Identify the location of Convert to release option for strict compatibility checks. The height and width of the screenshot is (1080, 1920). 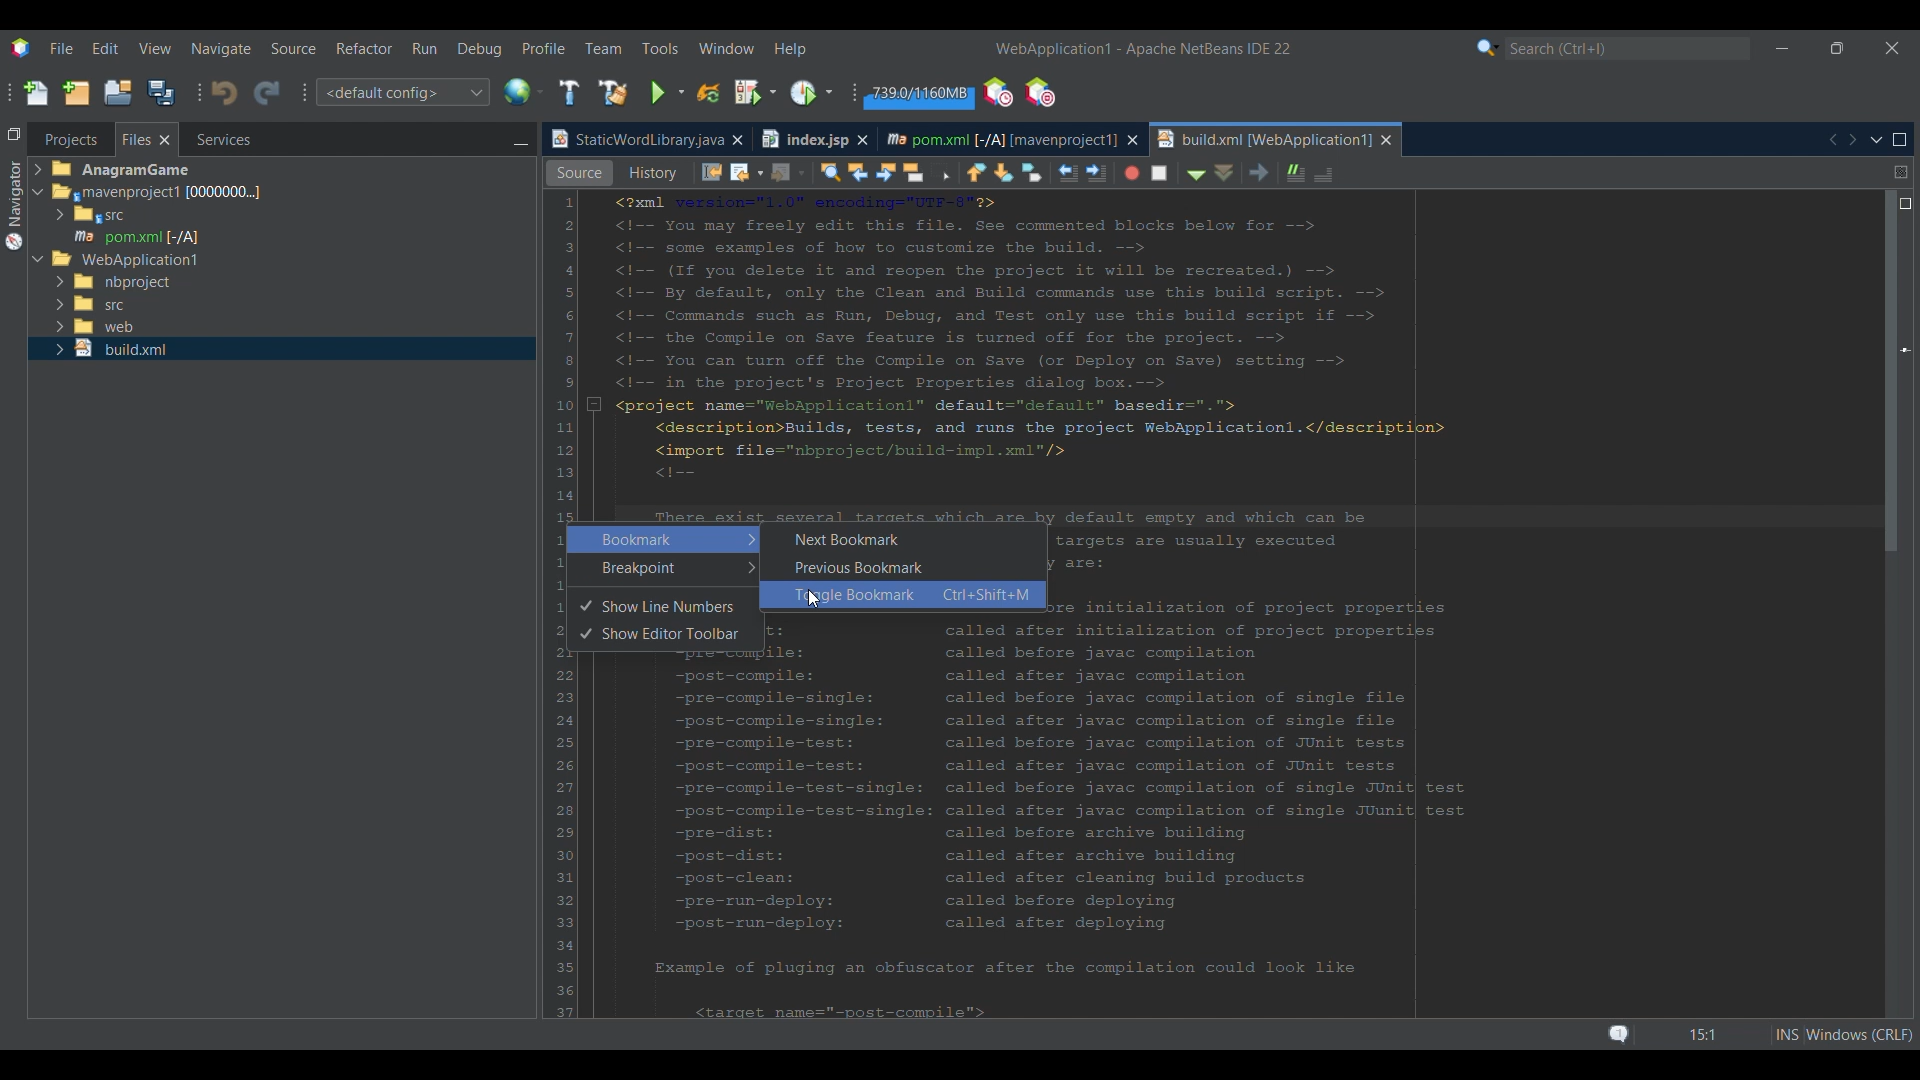
(569, 418).